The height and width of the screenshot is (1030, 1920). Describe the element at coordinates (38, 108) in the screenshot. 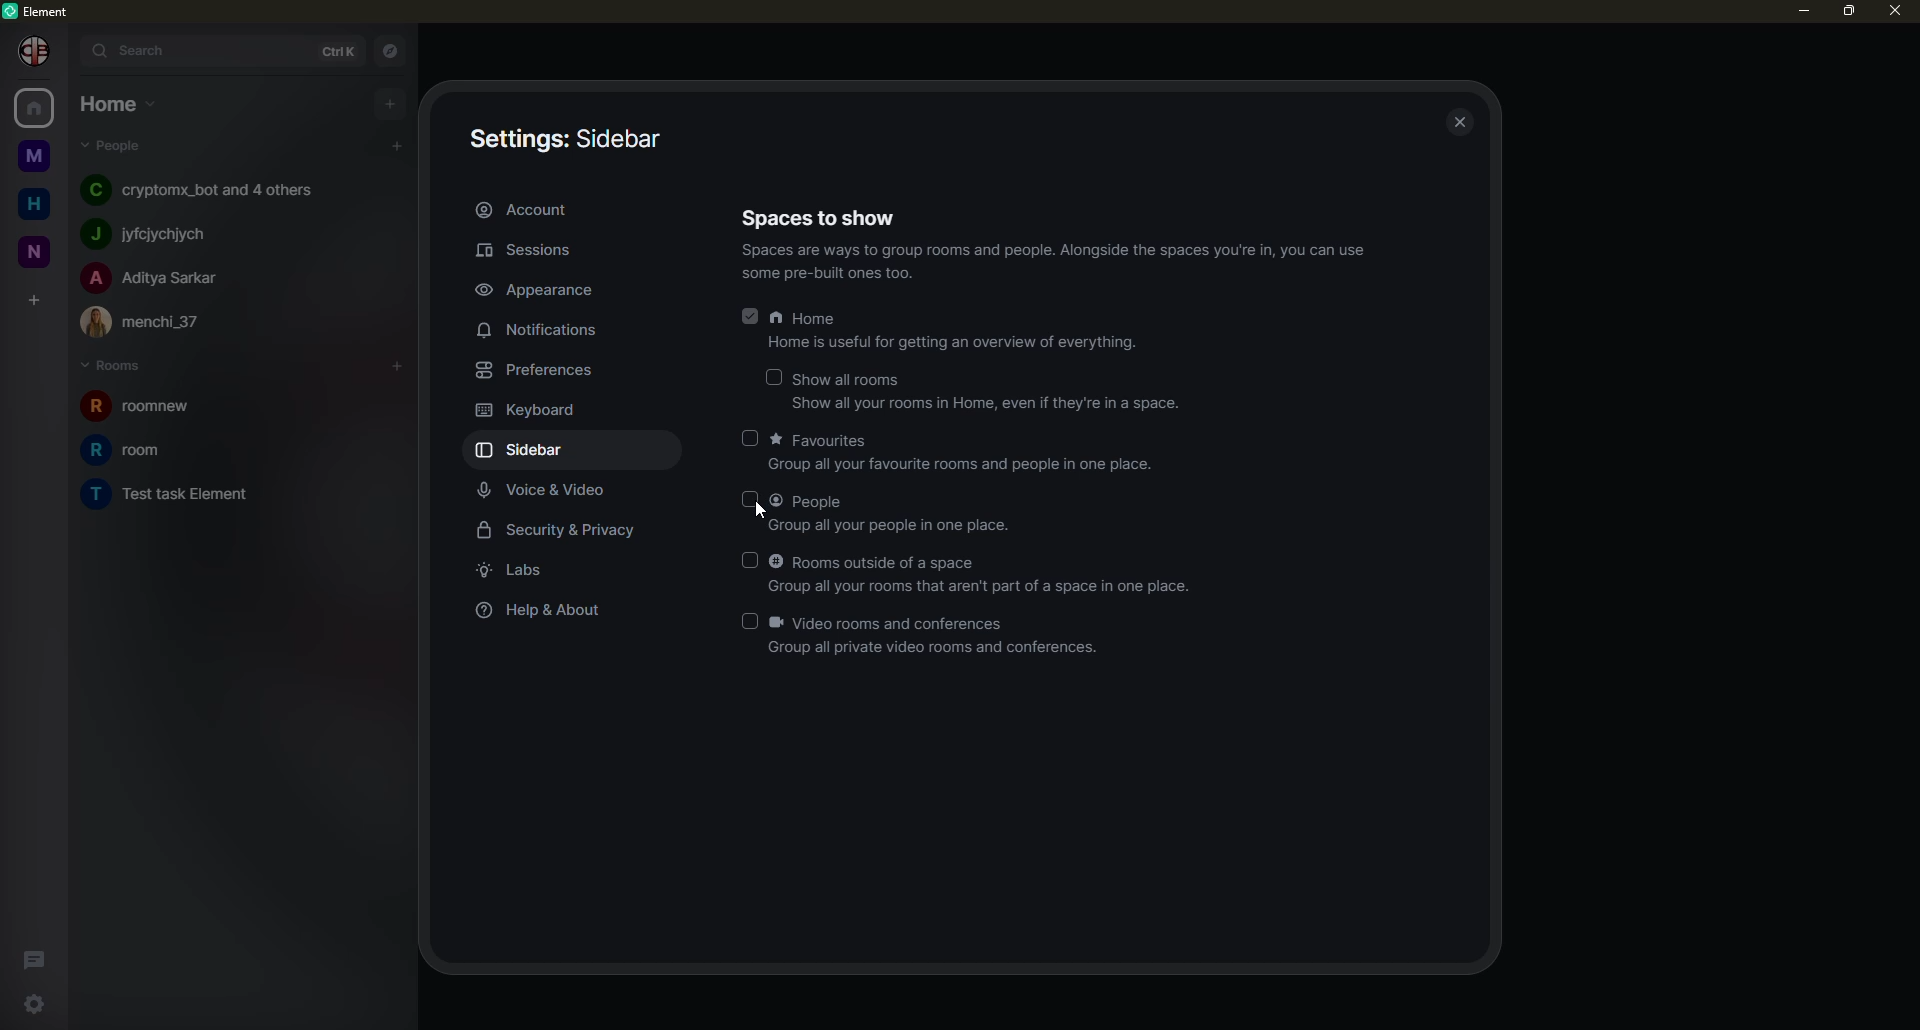

I see `home` at that location.